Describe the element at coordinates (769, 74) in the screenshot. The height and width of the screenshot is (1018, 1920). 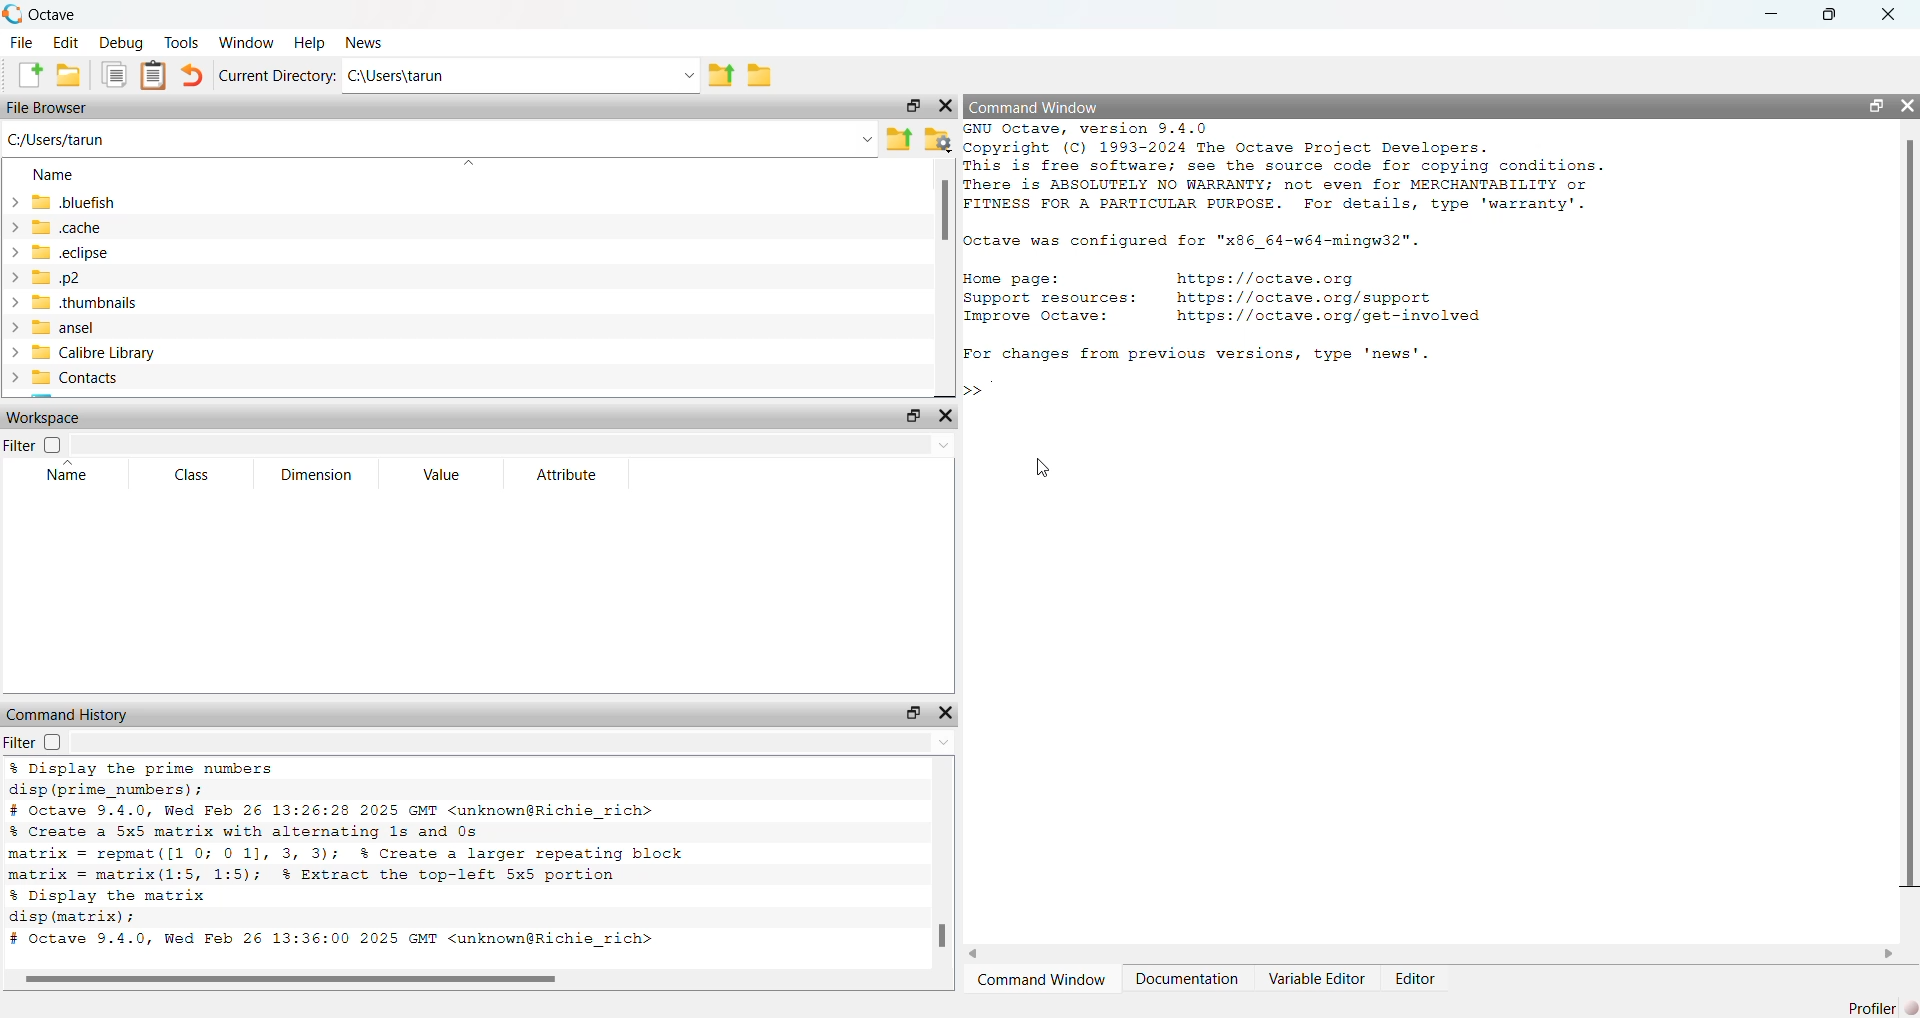
I see `browse directories` at that location.